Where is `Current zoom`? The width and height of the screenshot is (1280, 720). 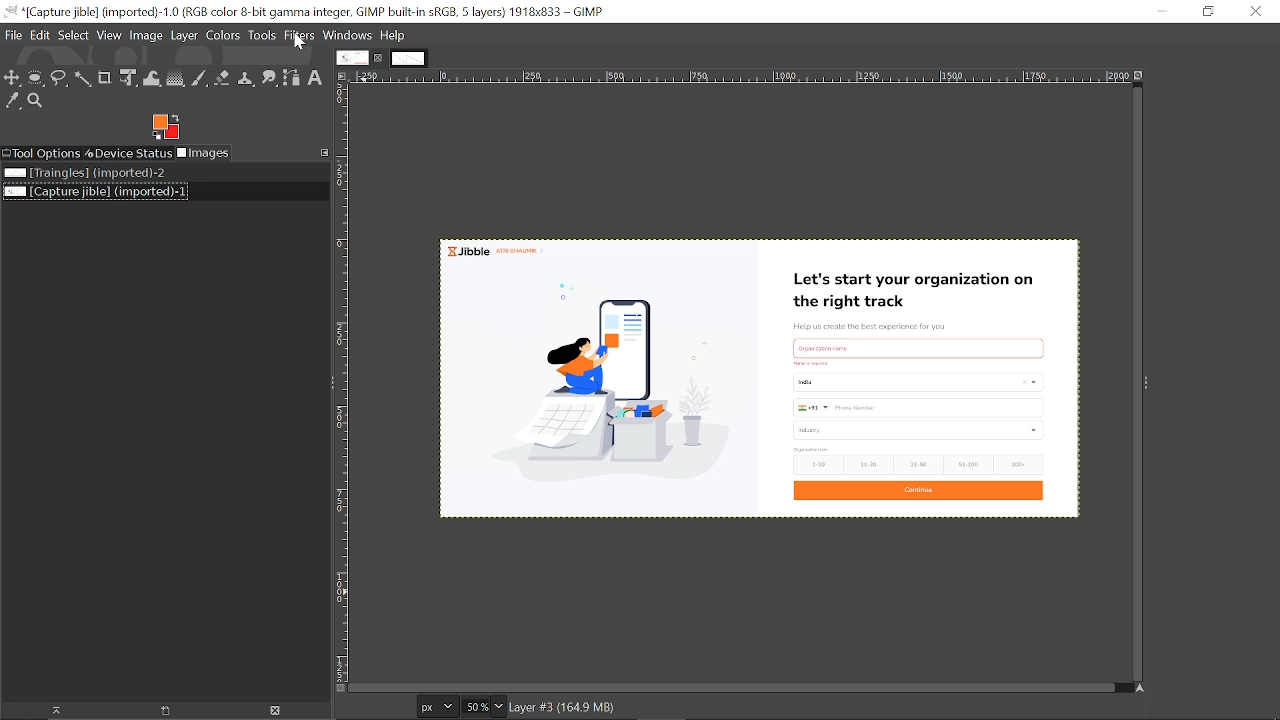
Current zoom is located at coordinates (475, 708).